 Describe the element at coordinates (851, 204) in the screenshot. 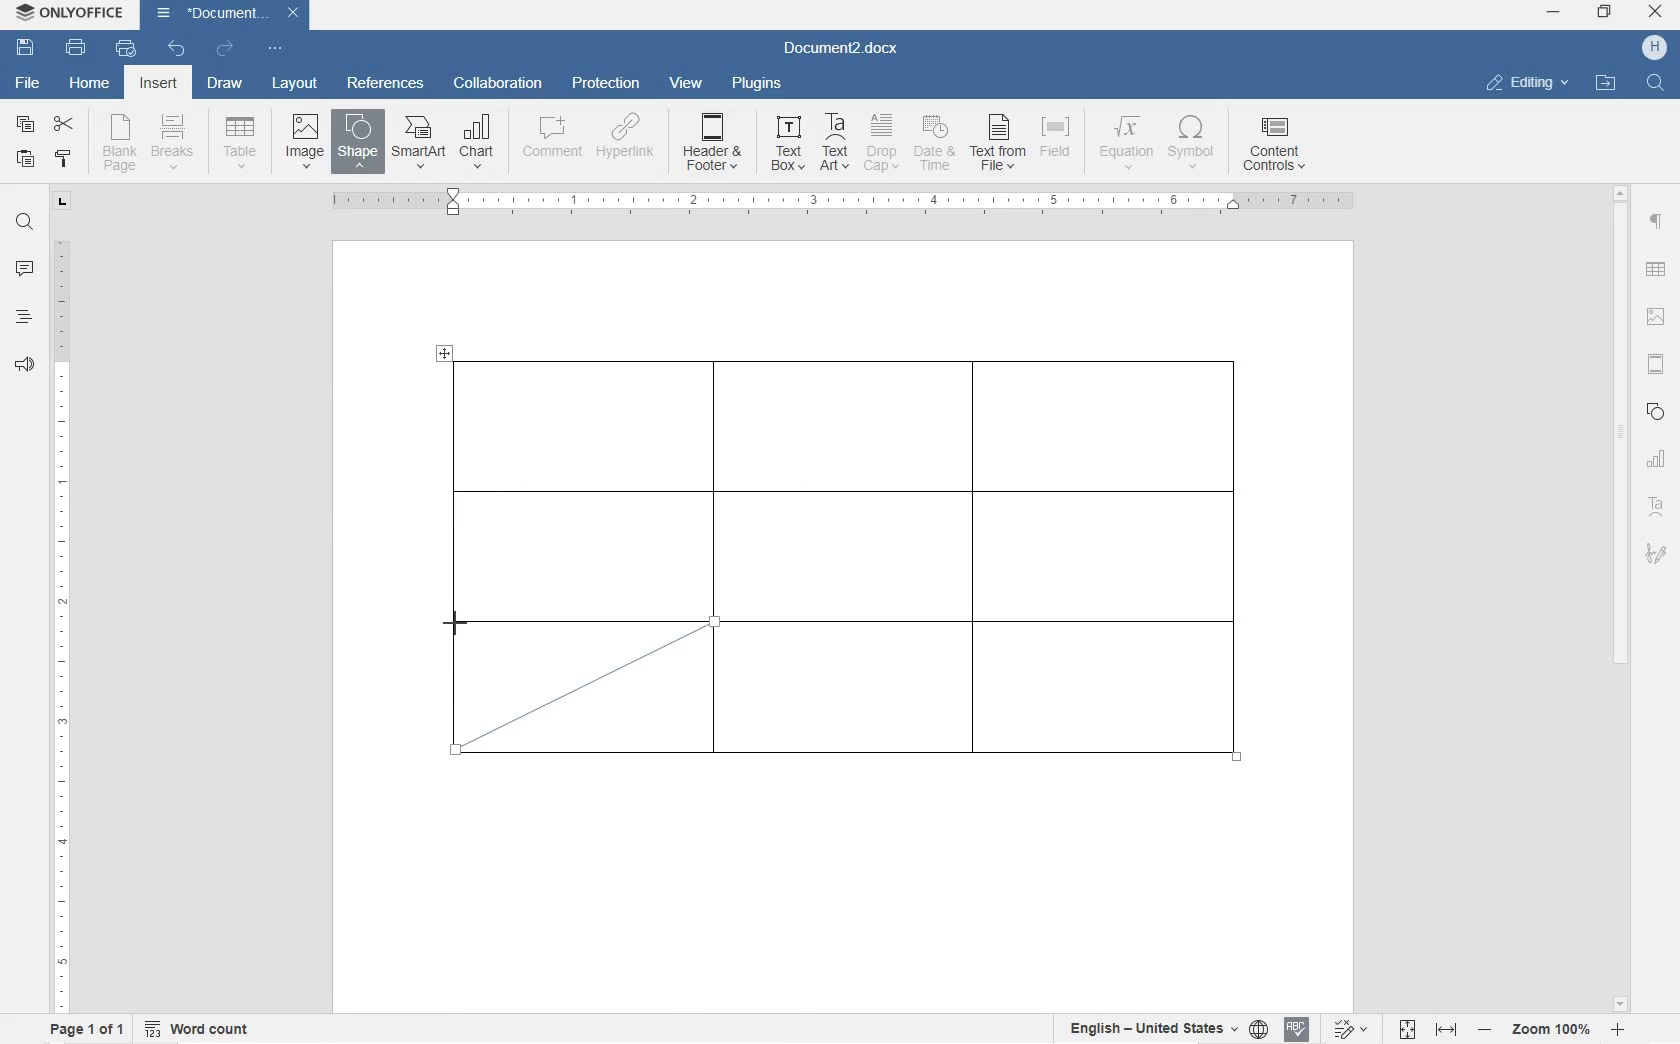

I see `ruler` at that location.